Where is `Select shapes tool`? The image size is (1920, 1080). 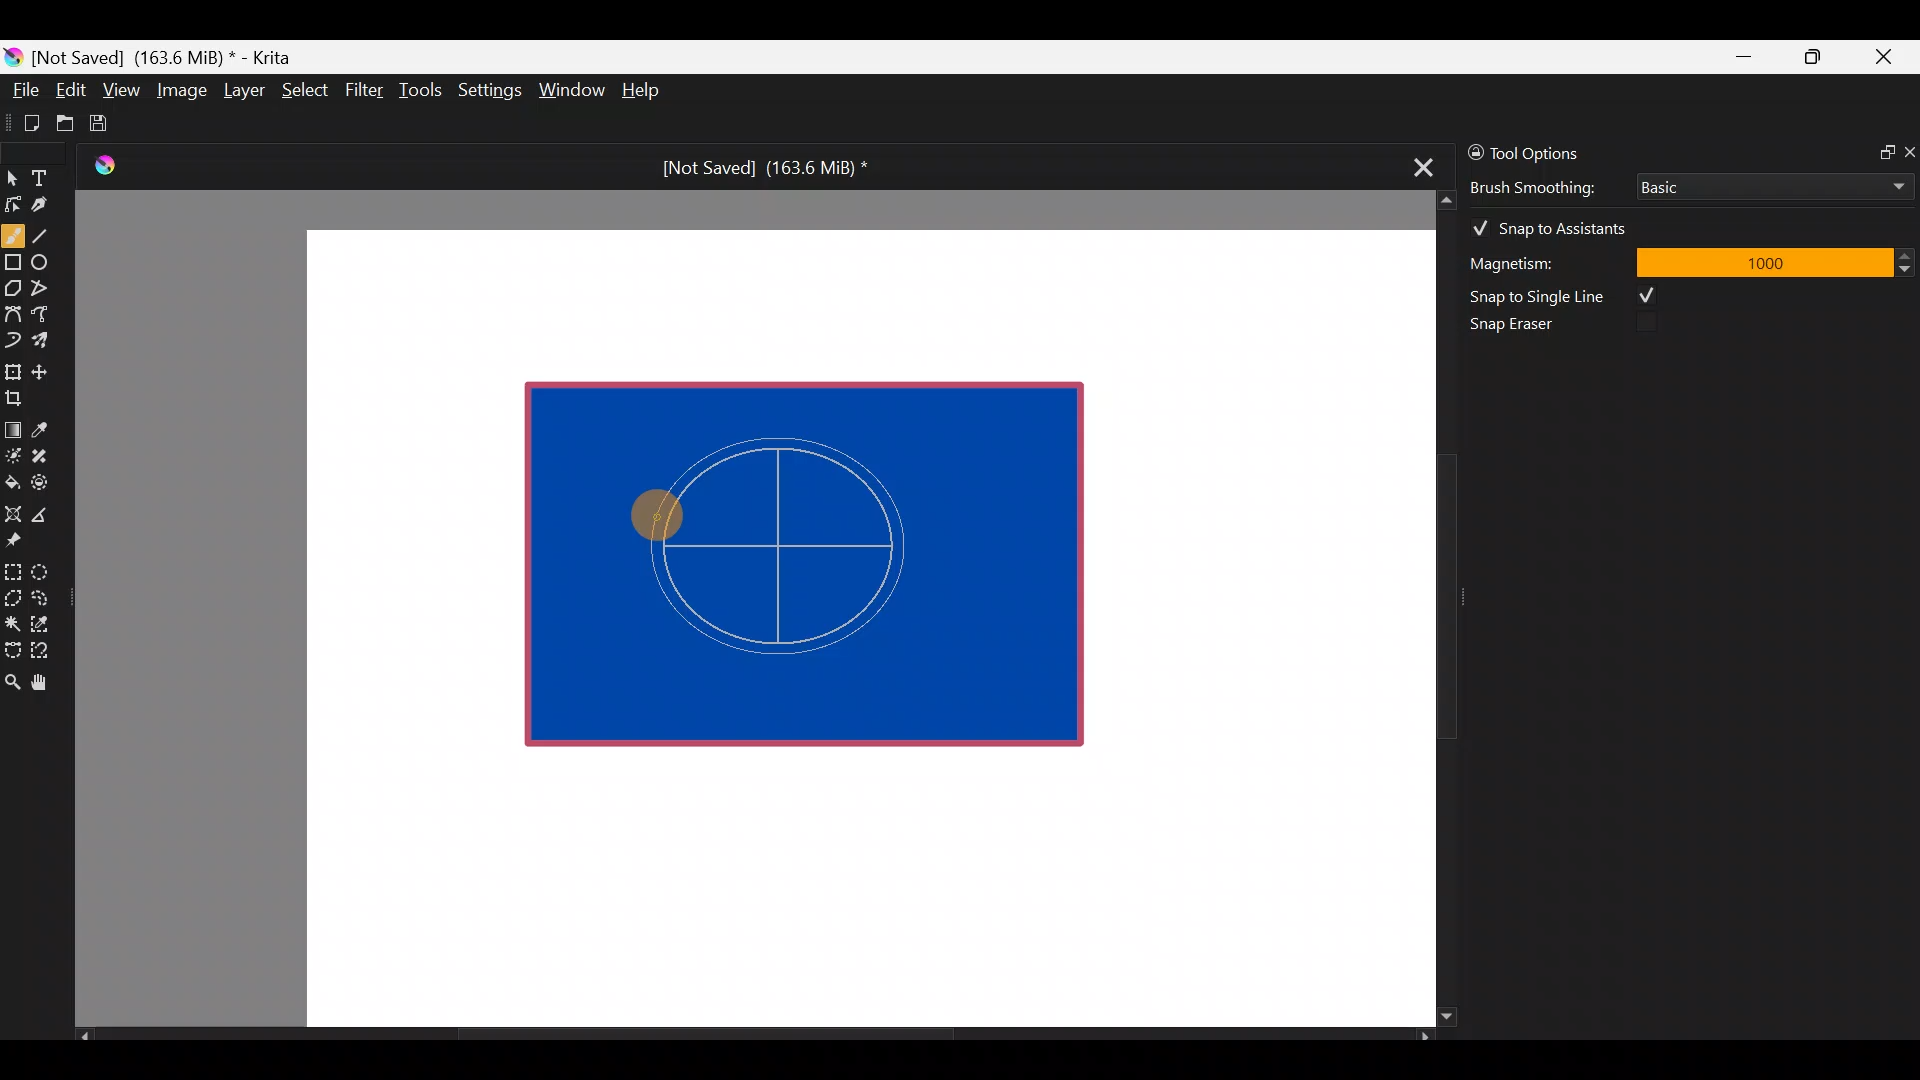 Select shapes tool is located at coordinates (12, 180).